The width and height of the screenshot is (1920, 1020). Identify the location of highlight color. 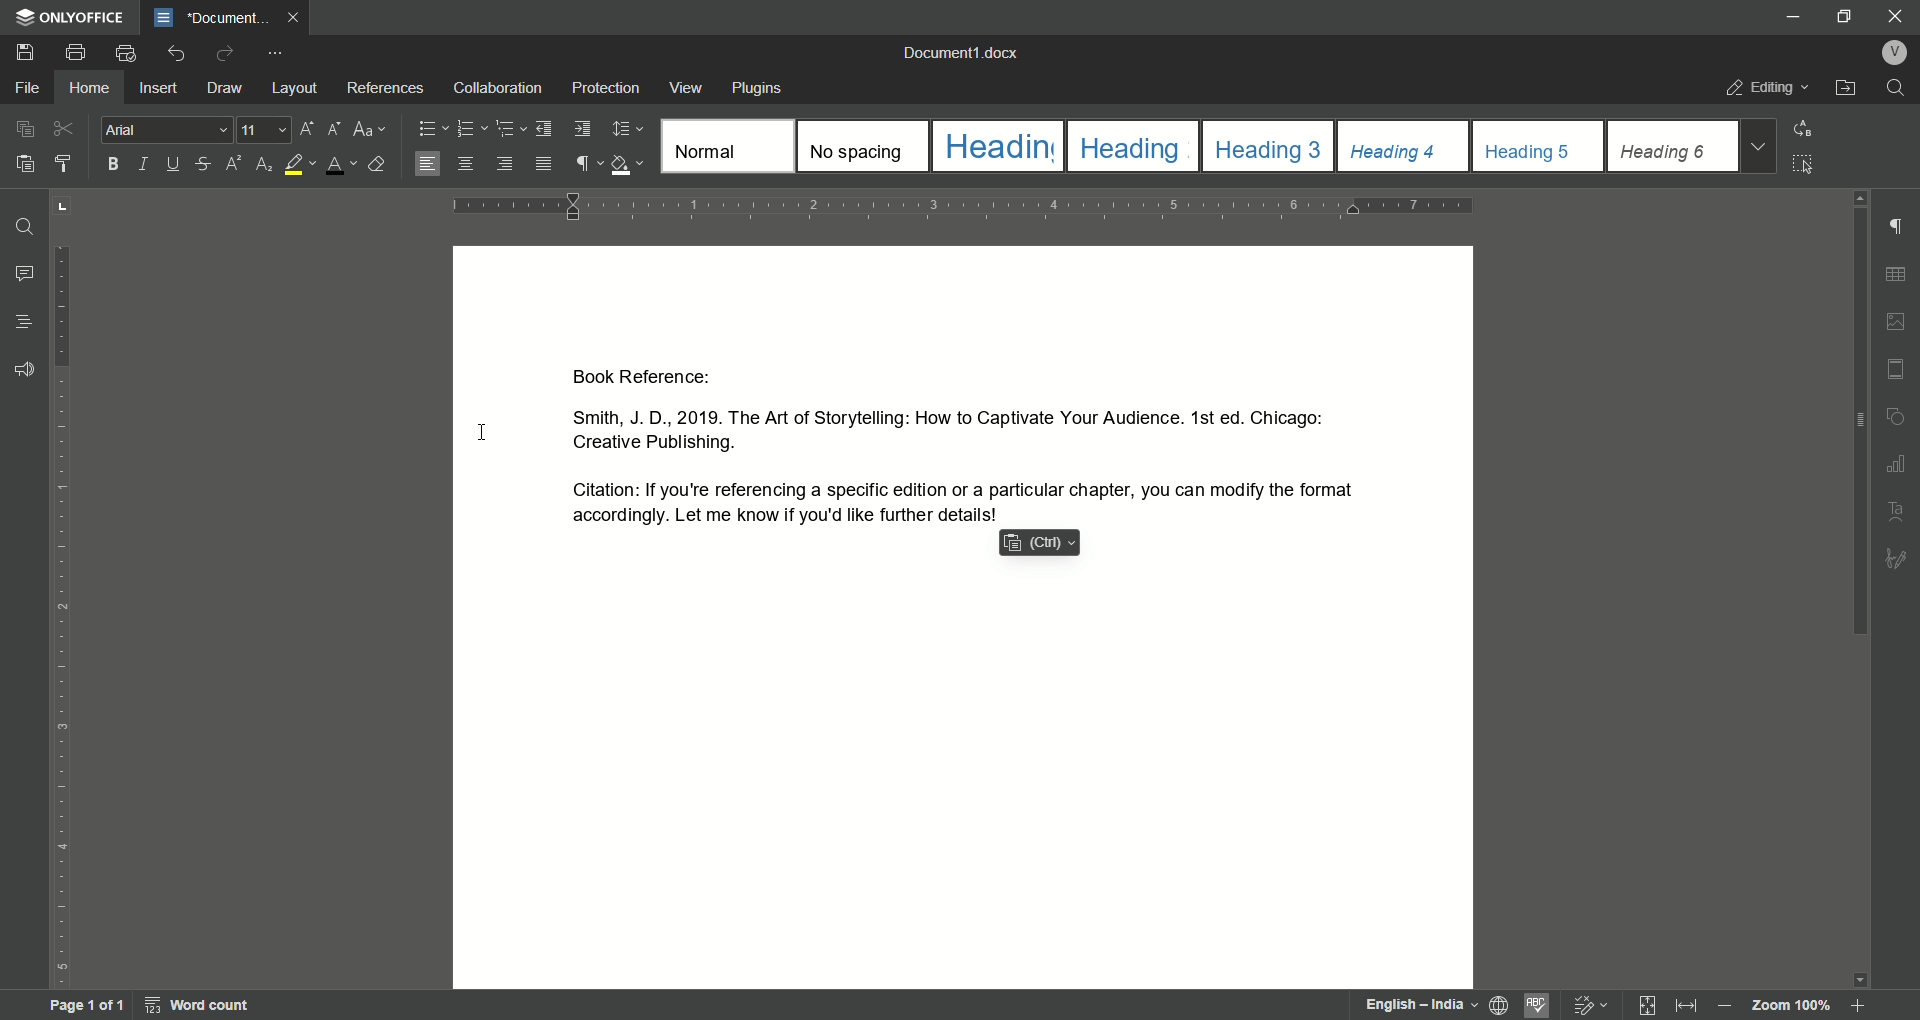
(299, 165).